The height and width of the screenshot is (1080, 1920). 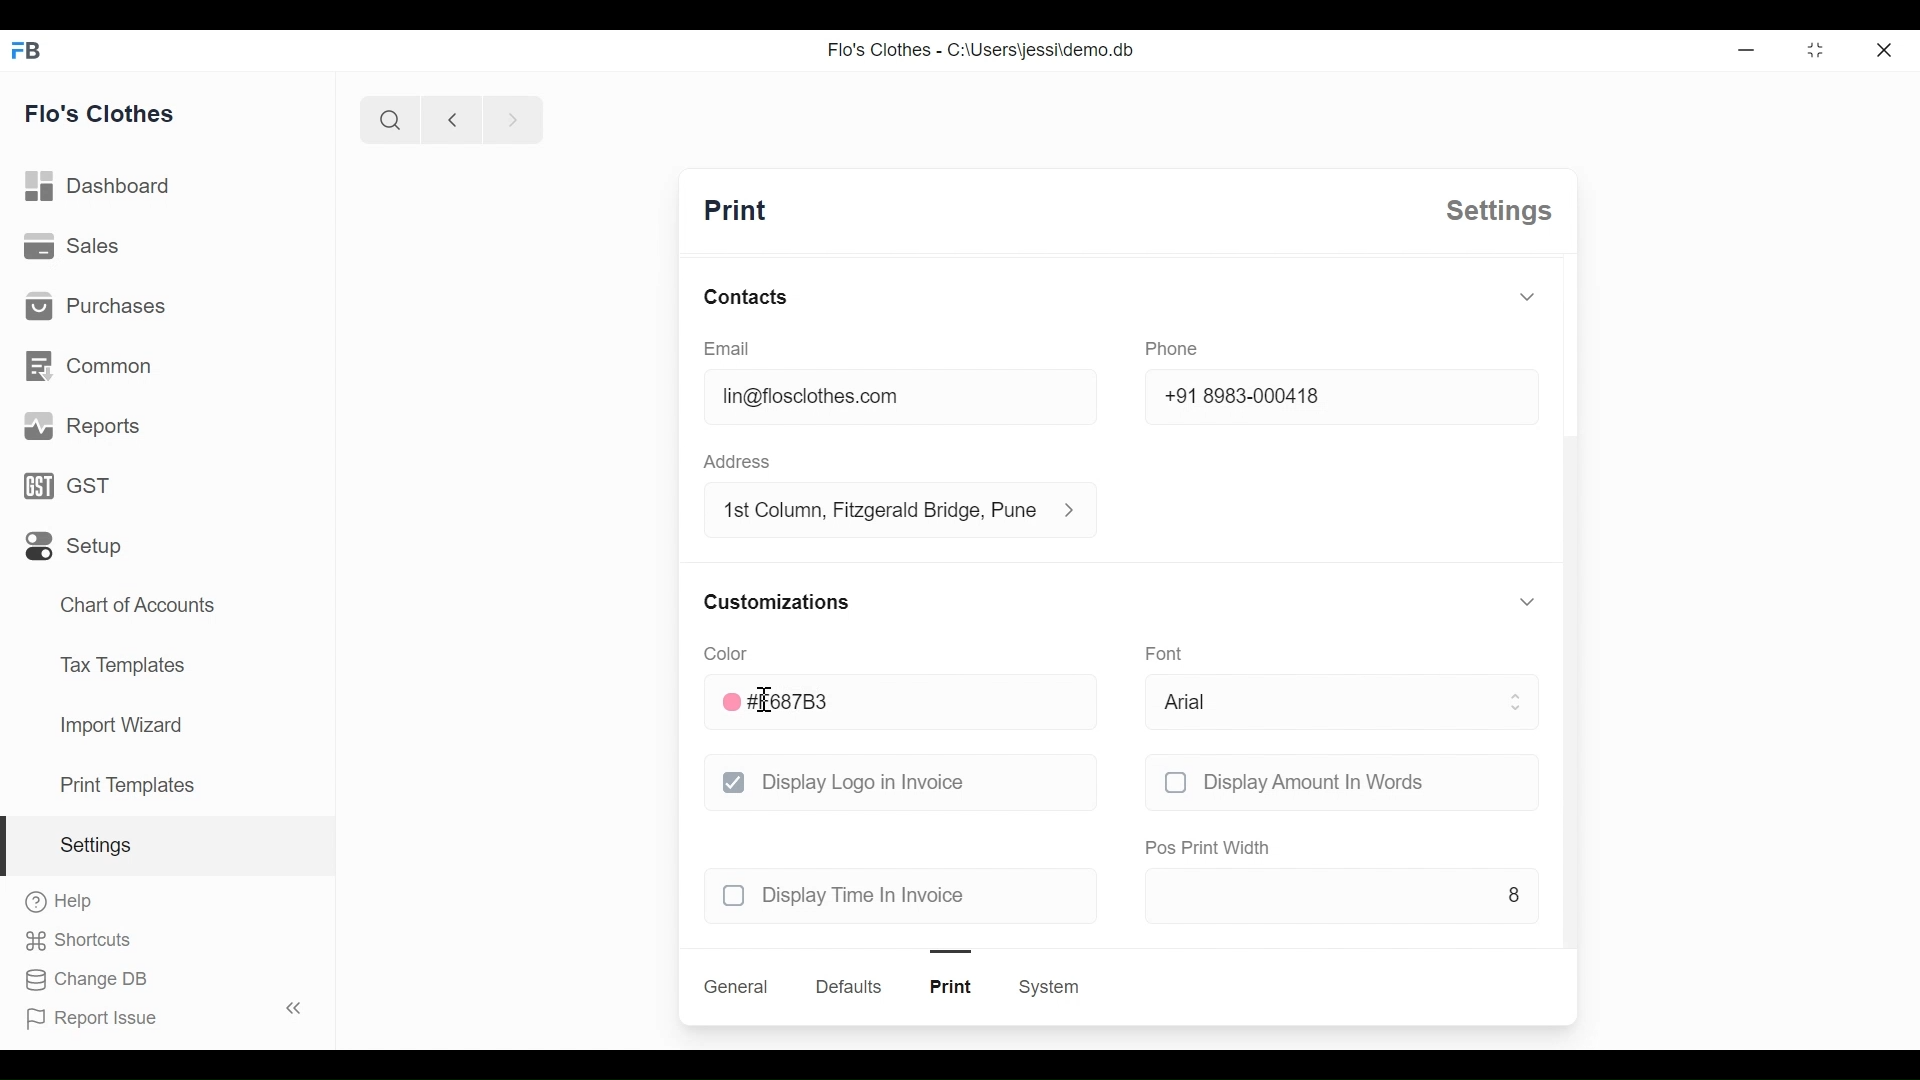 What do you see at coordinates (84, 980) in the screenshot?
I see `change DB` at bounding box center [84, 980].